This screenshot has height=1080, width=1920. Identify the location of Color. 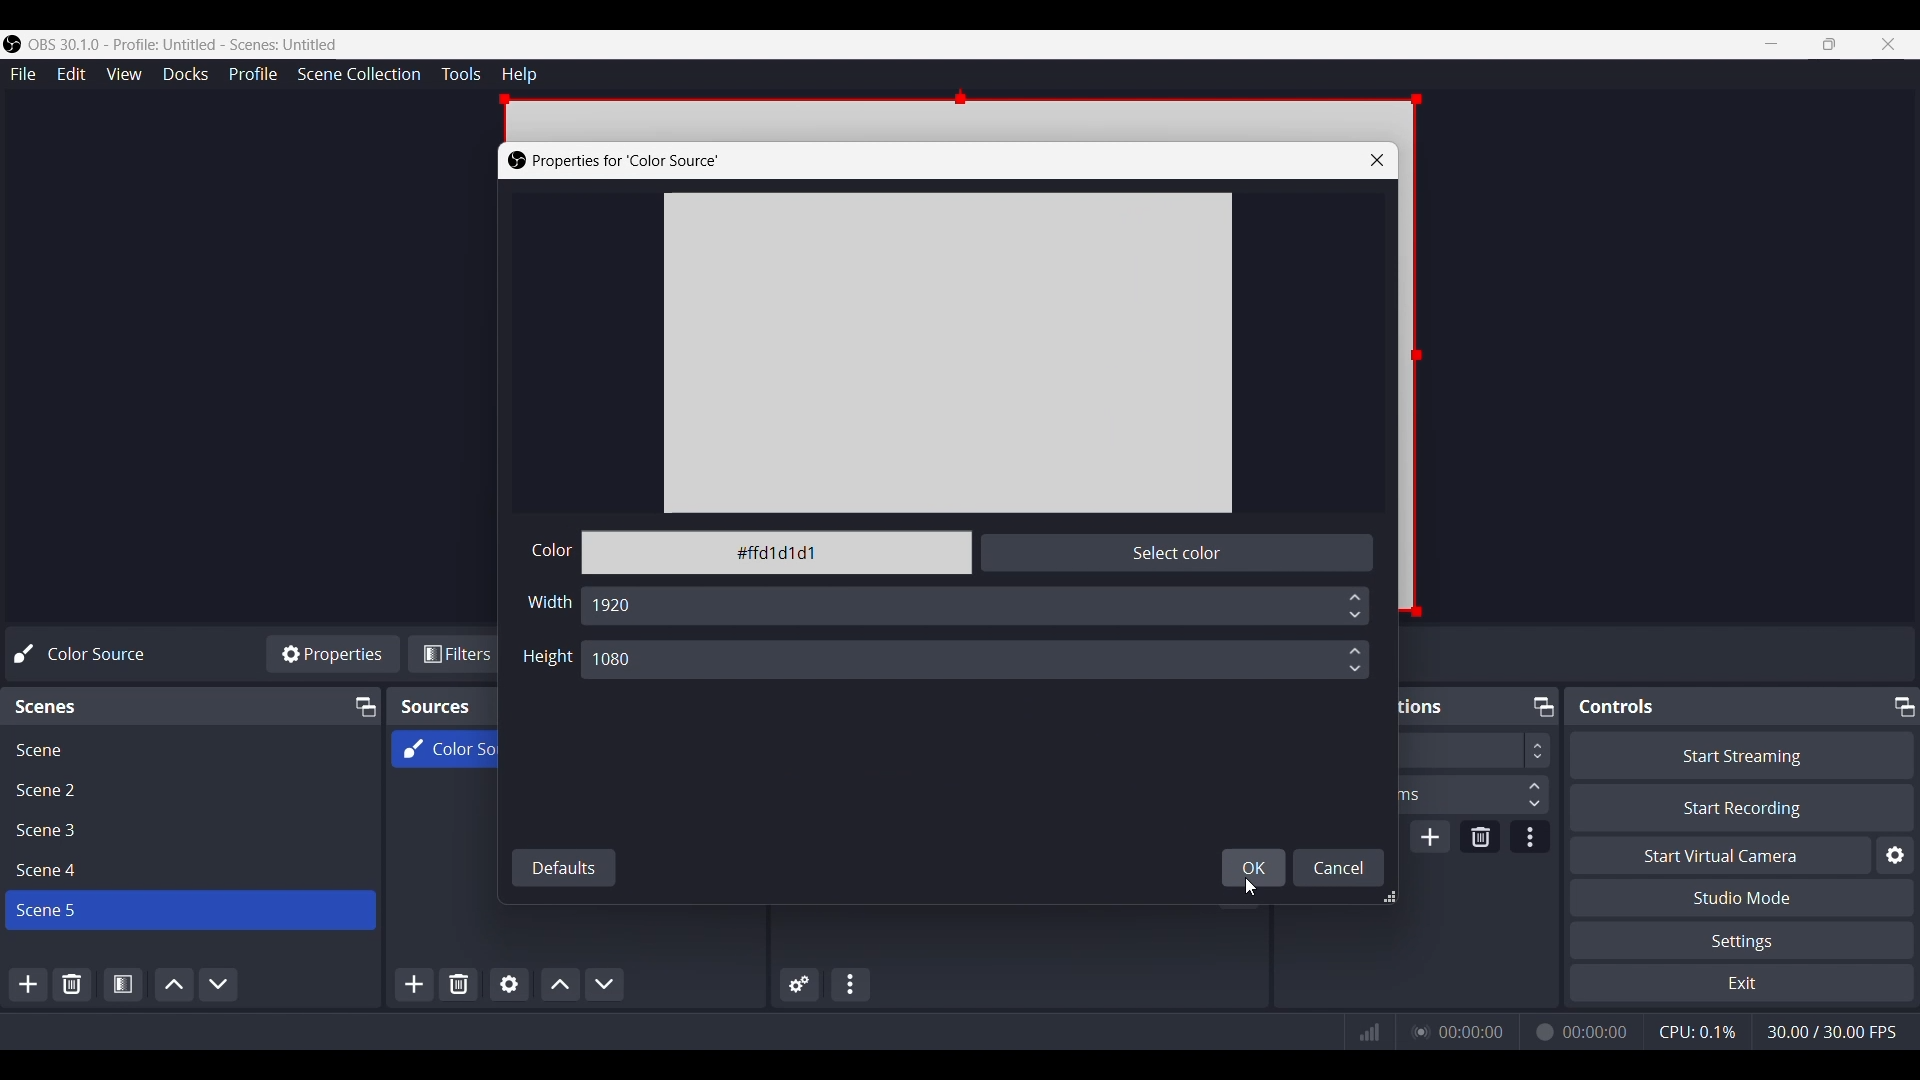
(549, 550).